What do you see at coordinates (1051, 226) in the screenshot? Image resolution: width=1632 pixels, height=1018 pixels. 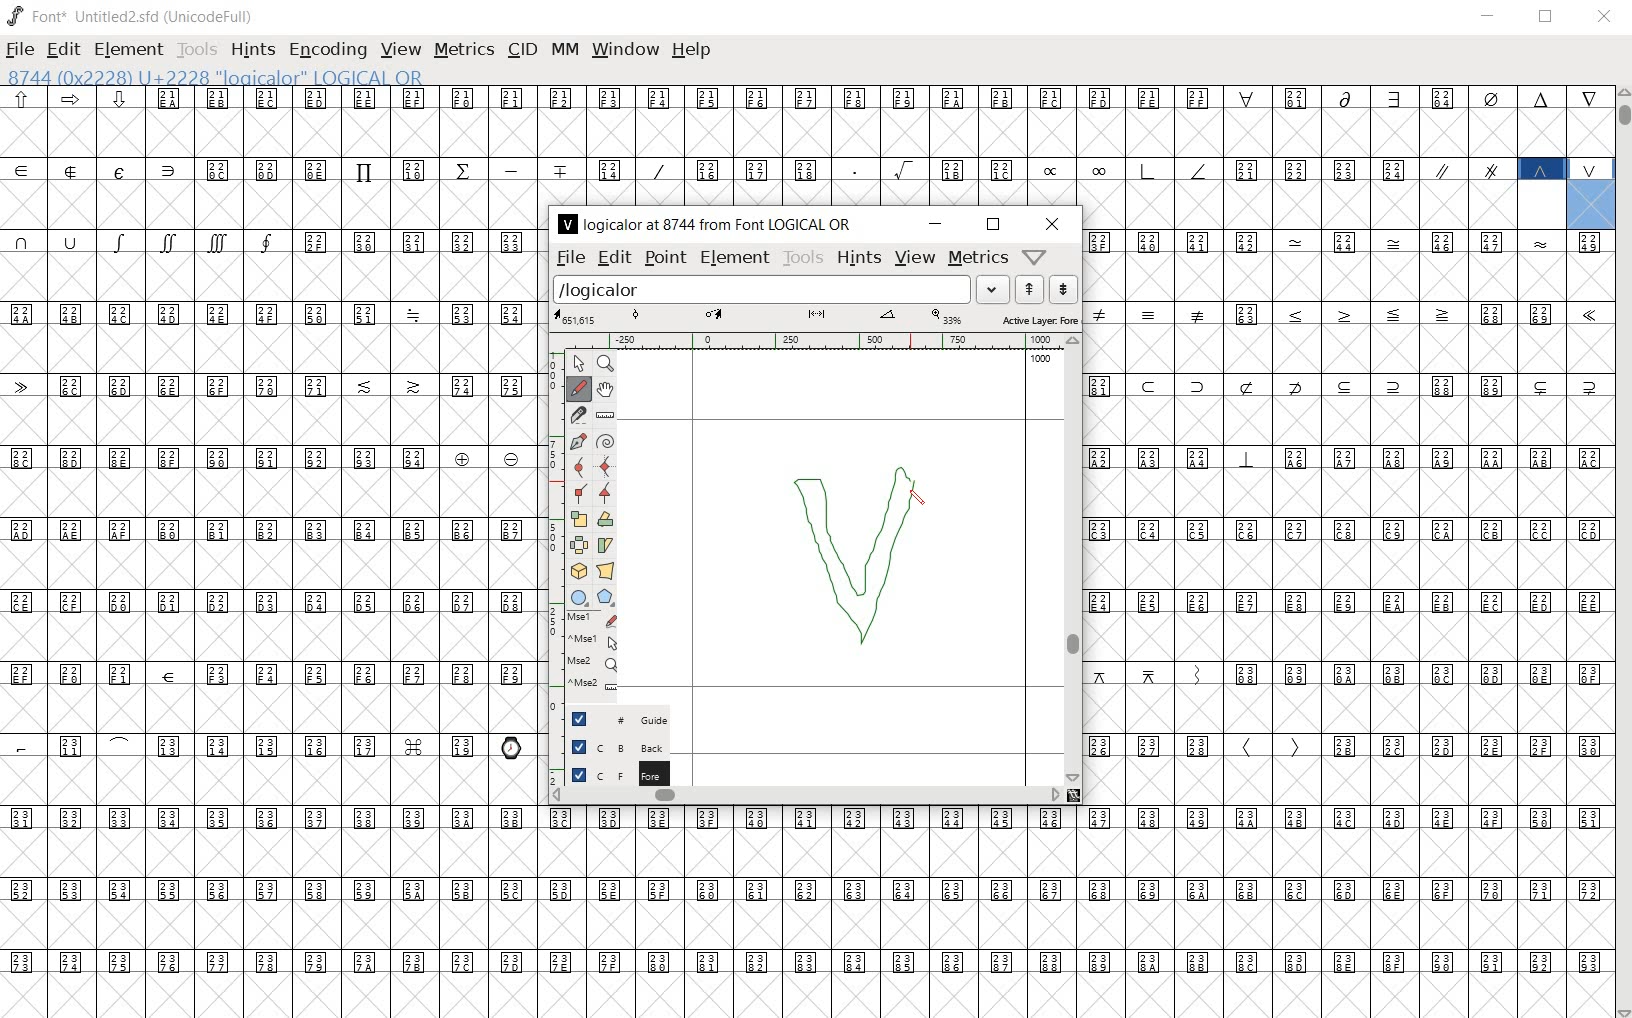 I see `close` at bounding box center [1051, 226].